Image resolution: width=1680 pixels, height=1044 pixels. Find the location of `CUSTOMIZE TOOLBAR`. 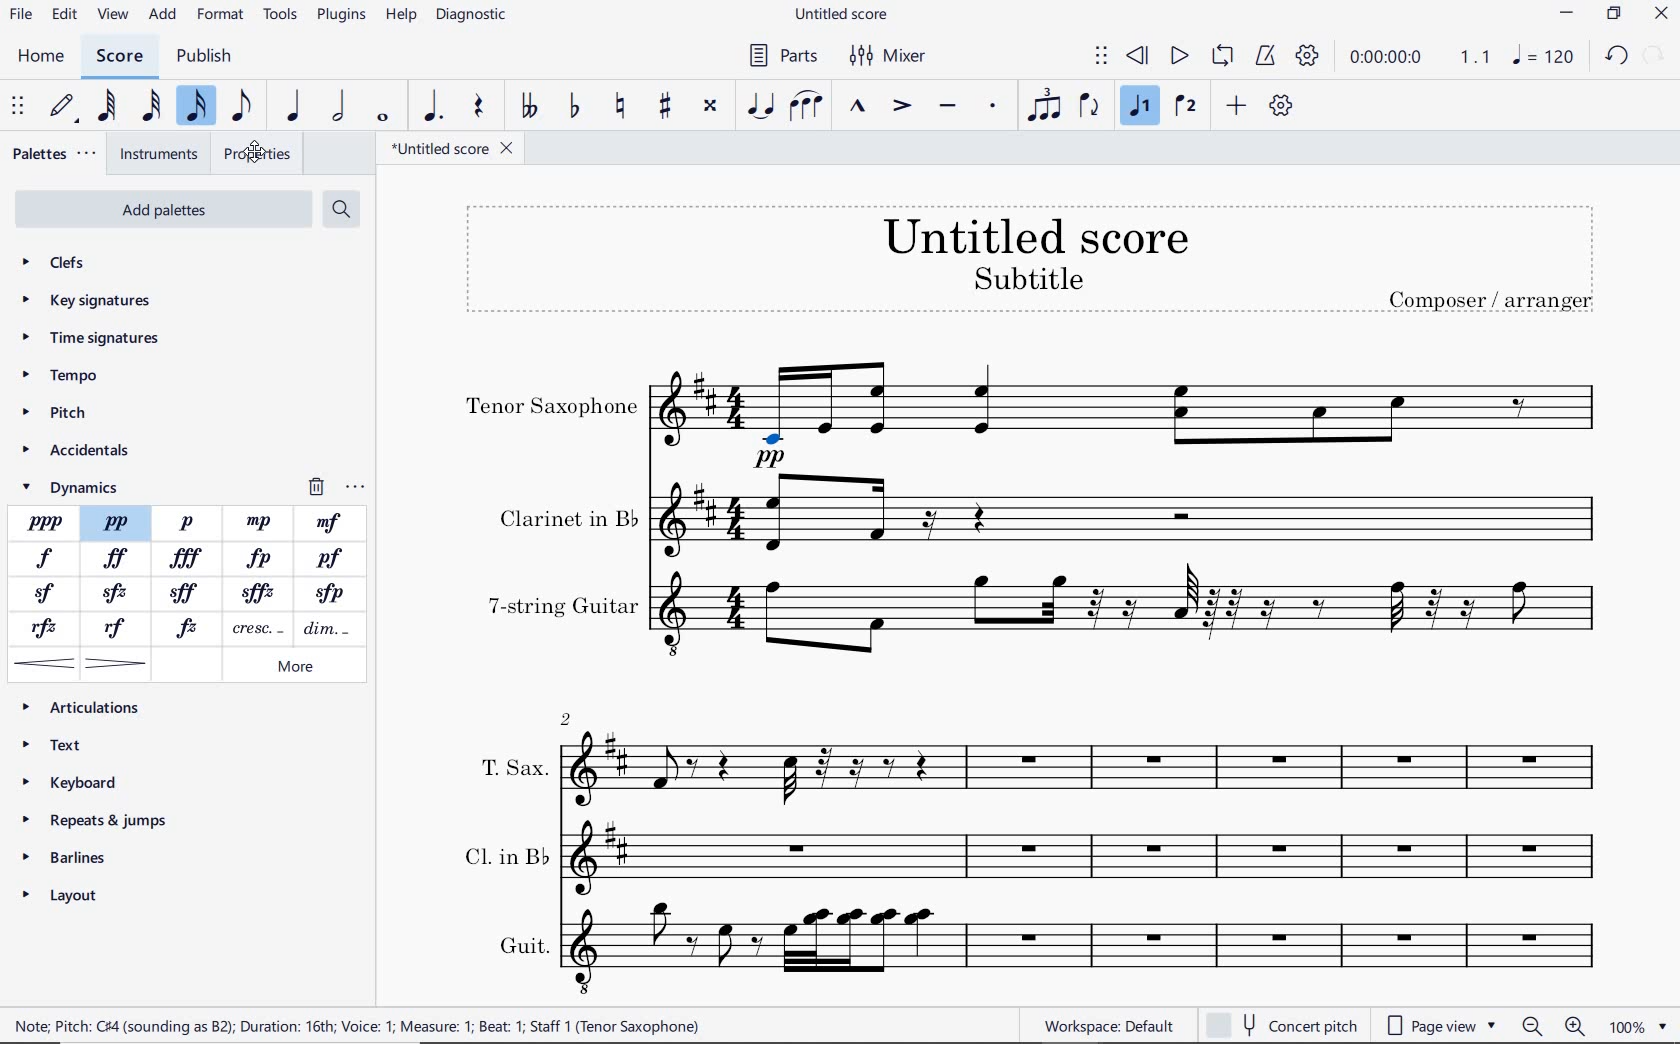

CUSTOMIZE TOOLBAR is located at coordinates (1279, 105).